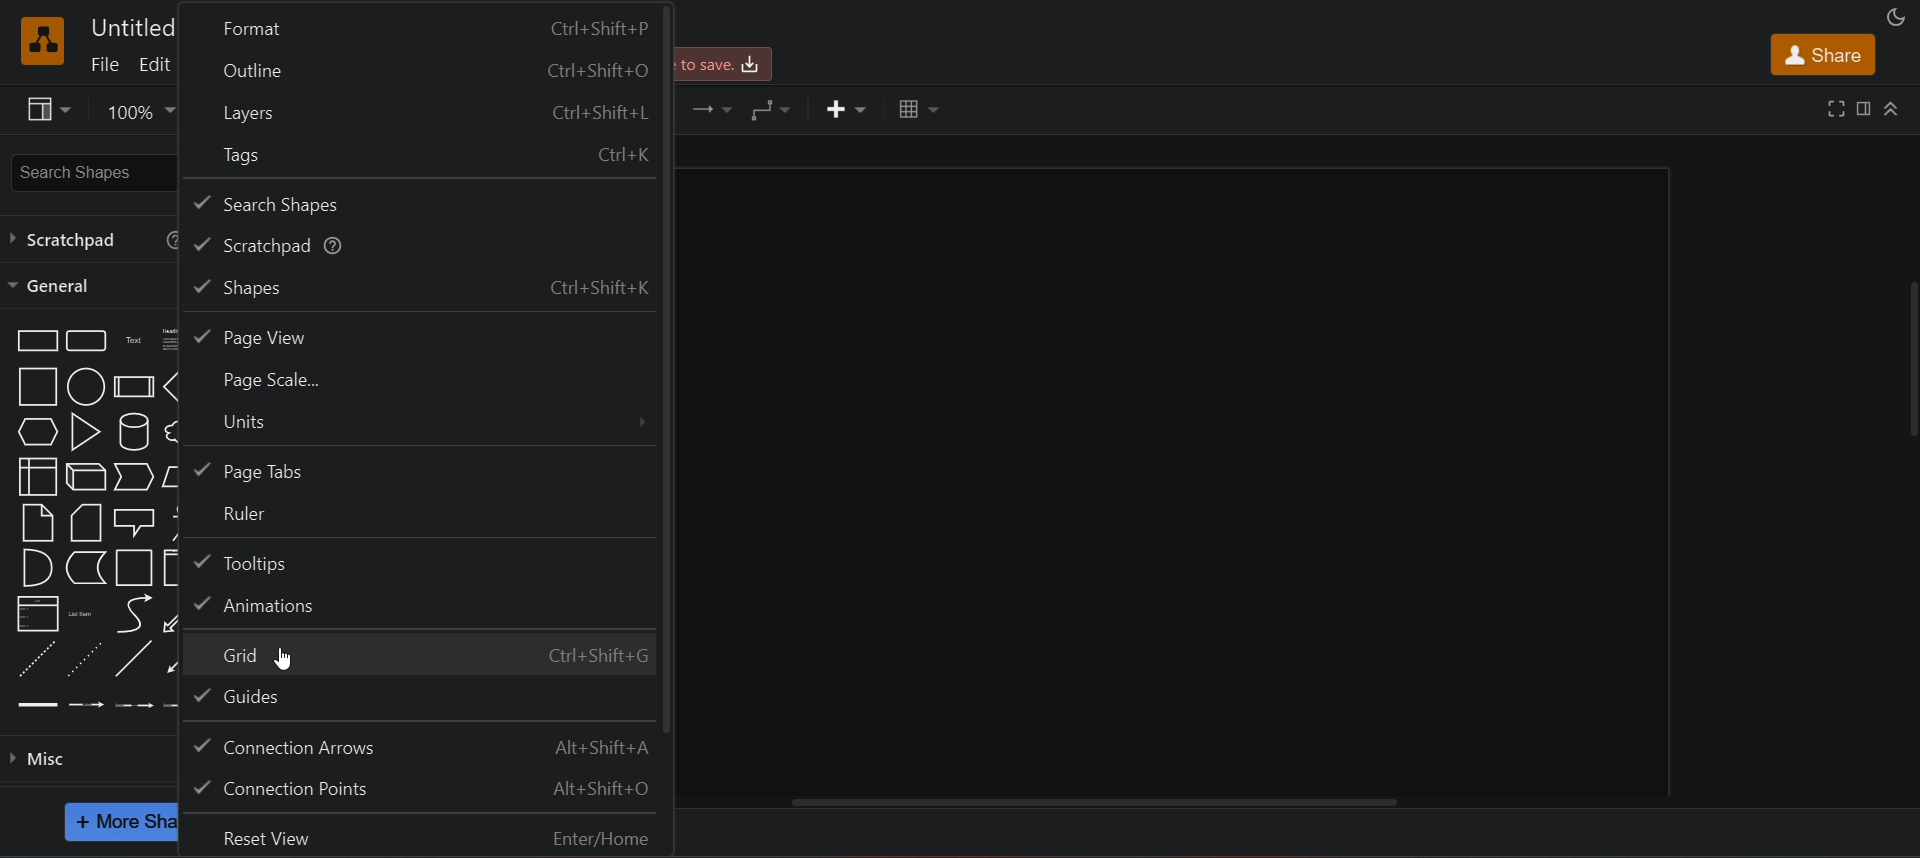 This screenshot has height=858, width=1920. Describe the element at coordinates (424, 703) in the screenshot. I see `guides` at that location.